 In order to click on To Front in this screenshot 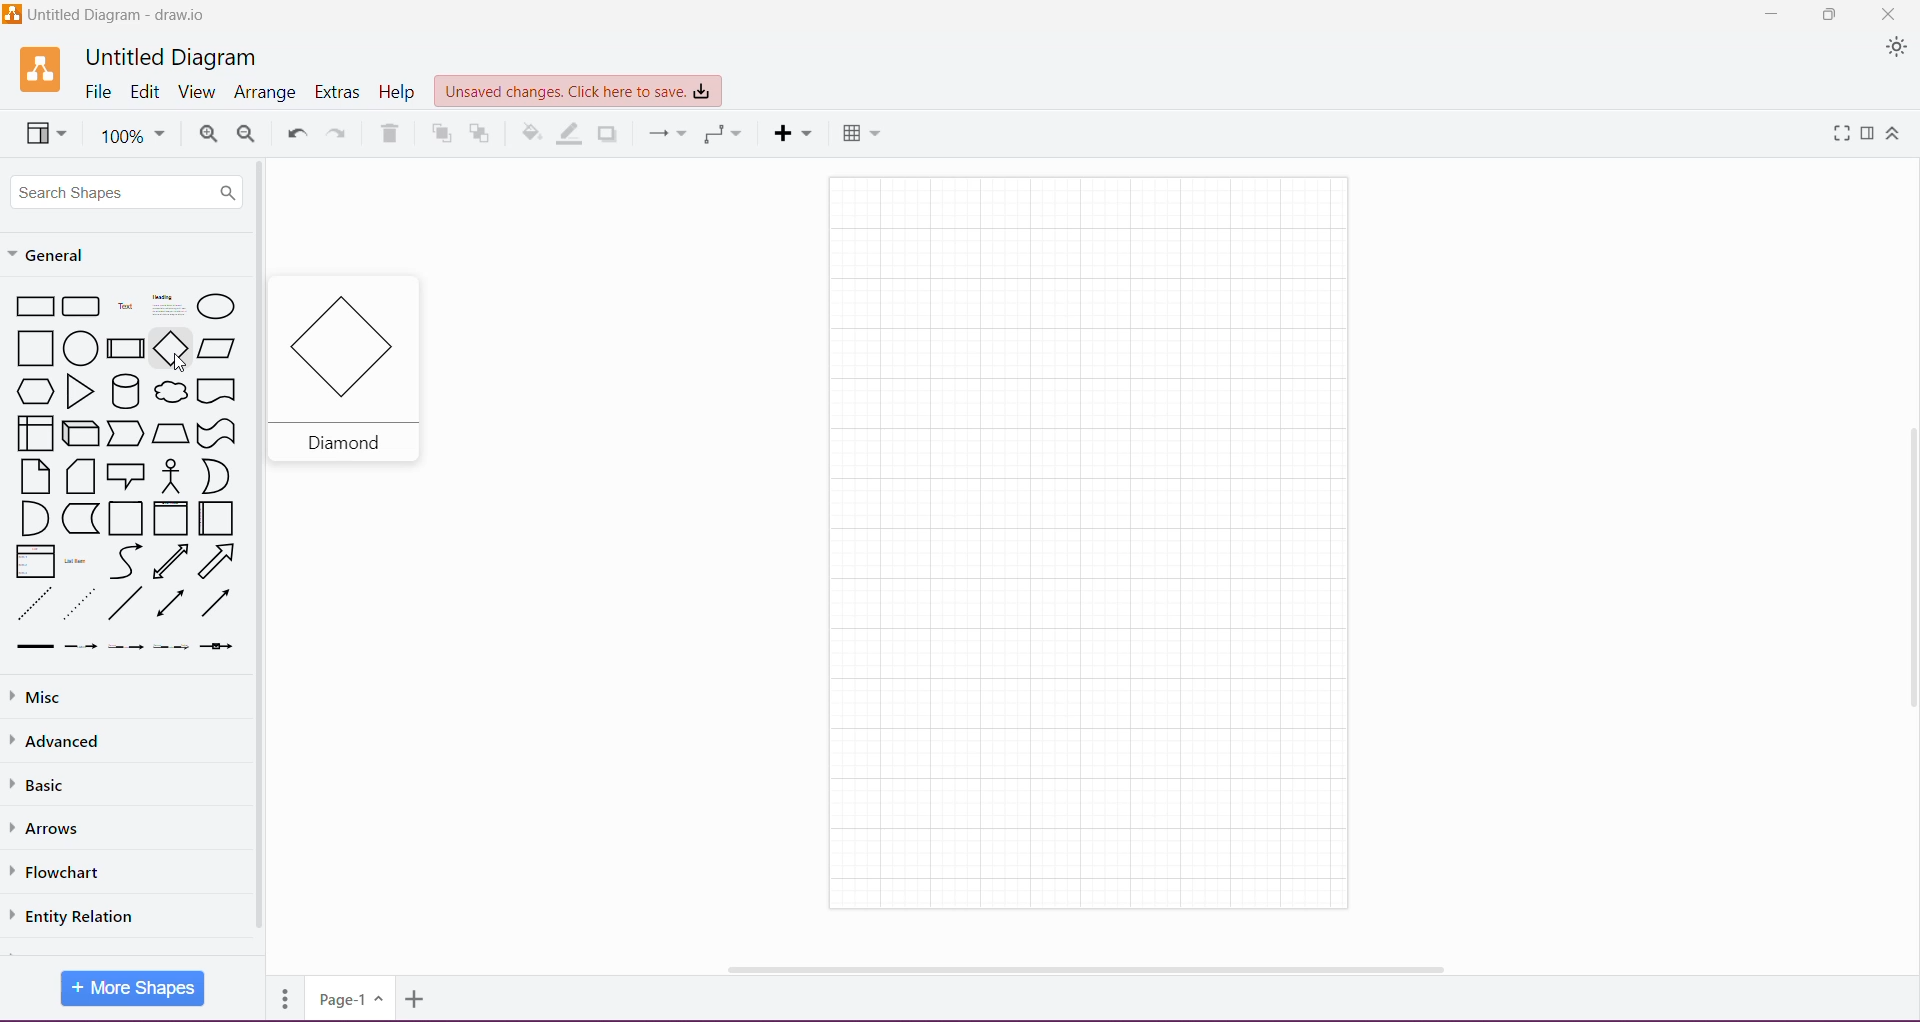, I will do `click(441, 134)`.